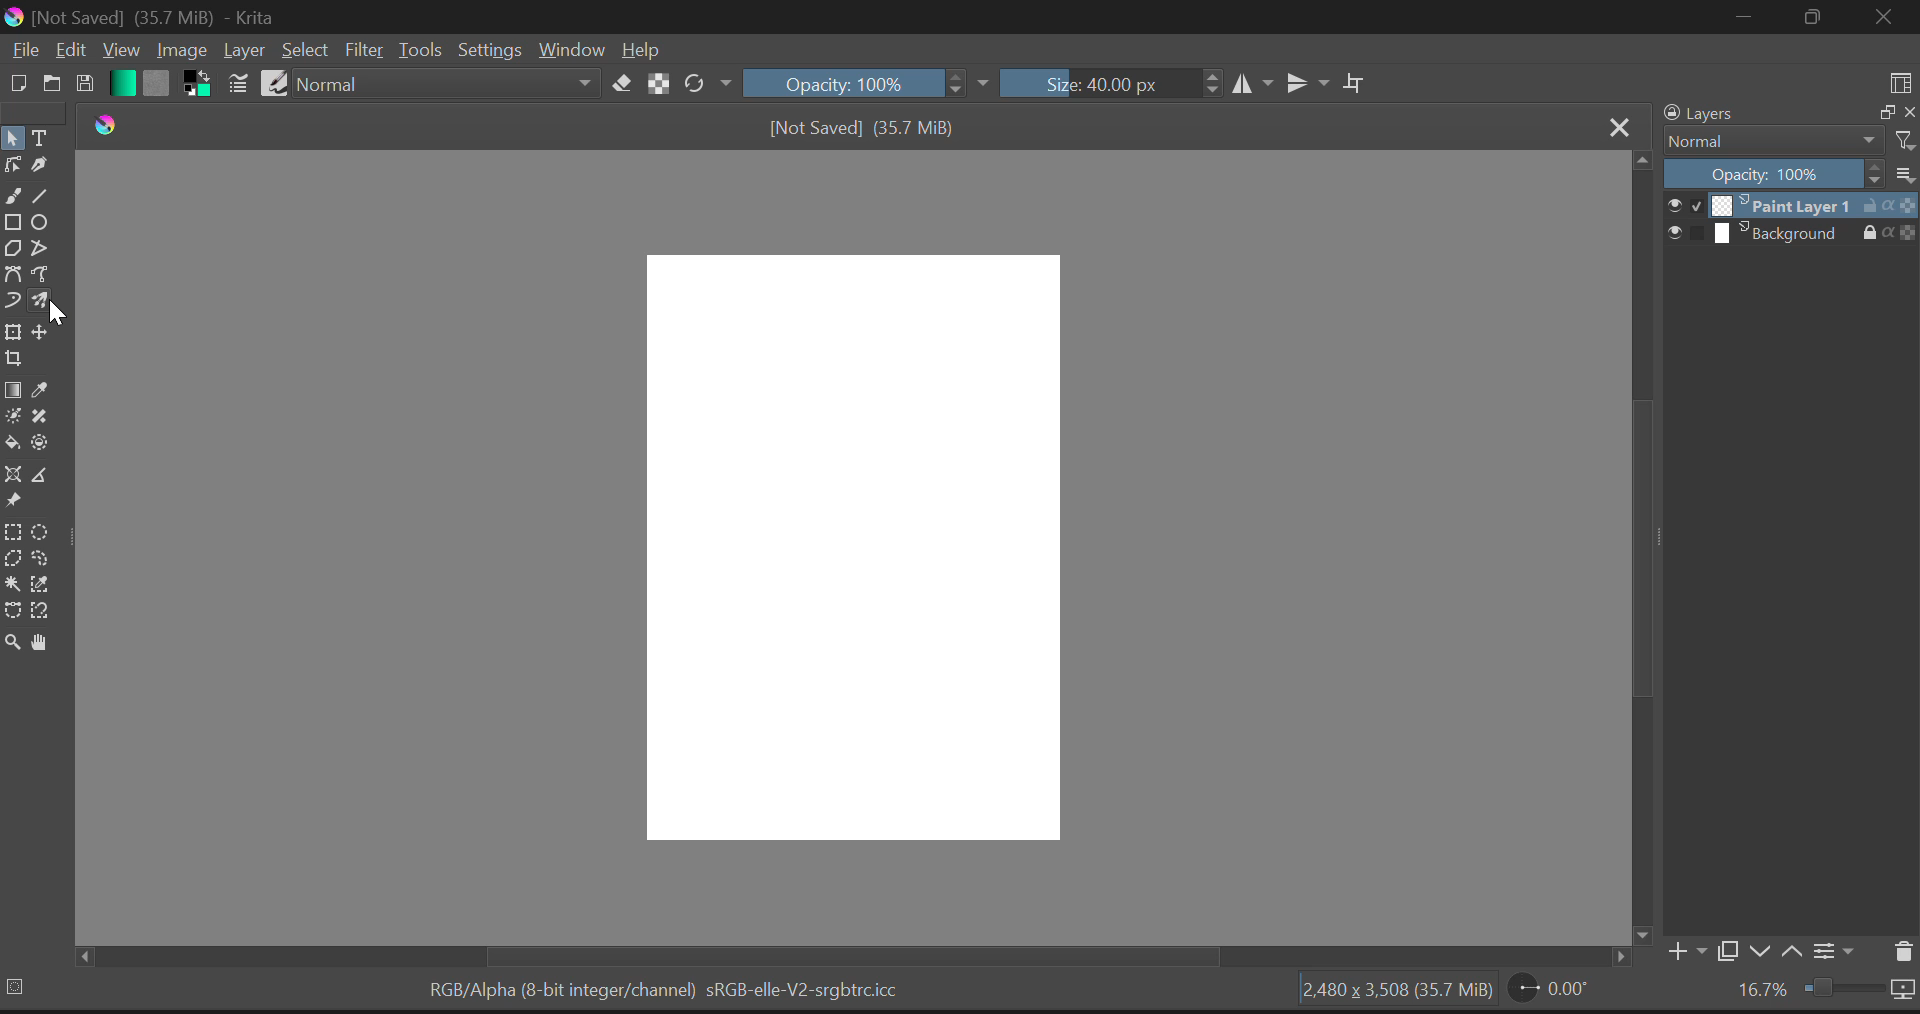 This screenshot has height=1014, width=1920. I want to click on Scroll Bar, so click(836, 957).